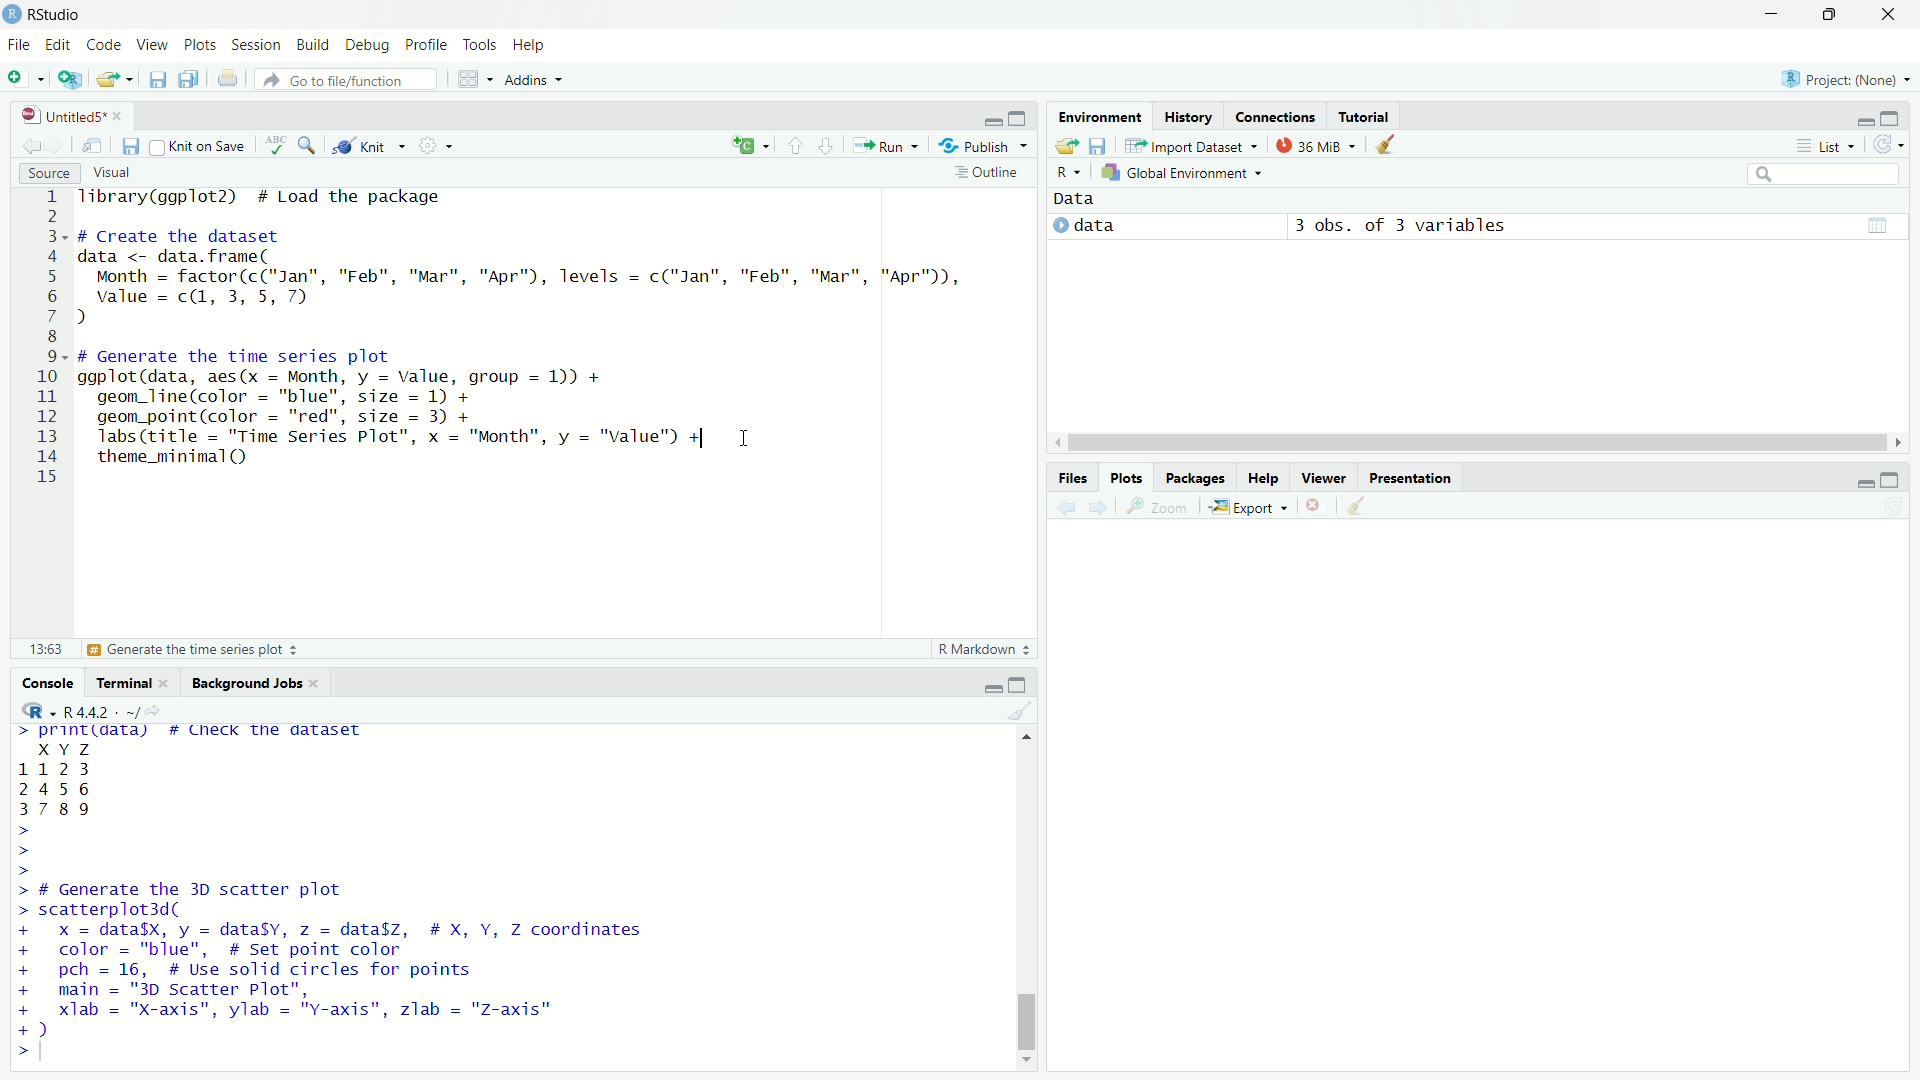  Describe the element at coordinates (1061, 507) in the screenshot. I see `previous plot` at that location.